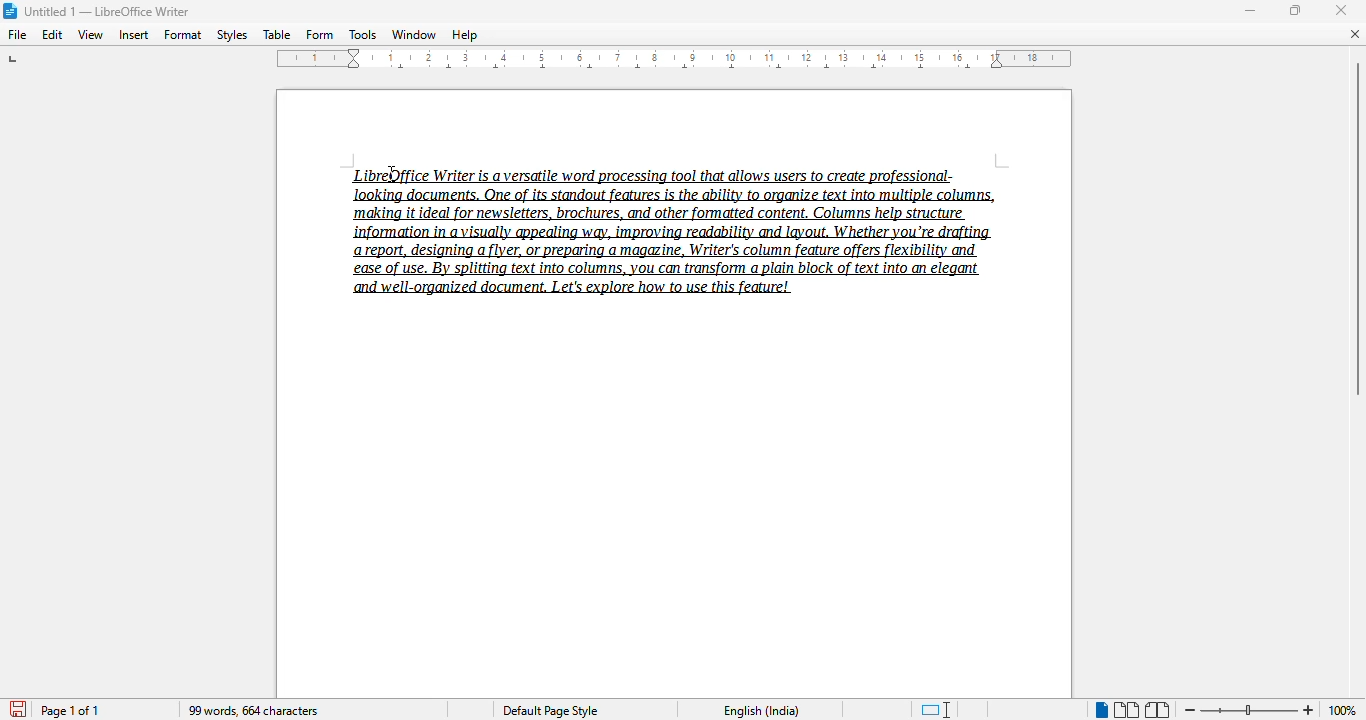  Describe the element at coordinates (183, 34) in the screenshot. I see `format` at that location.